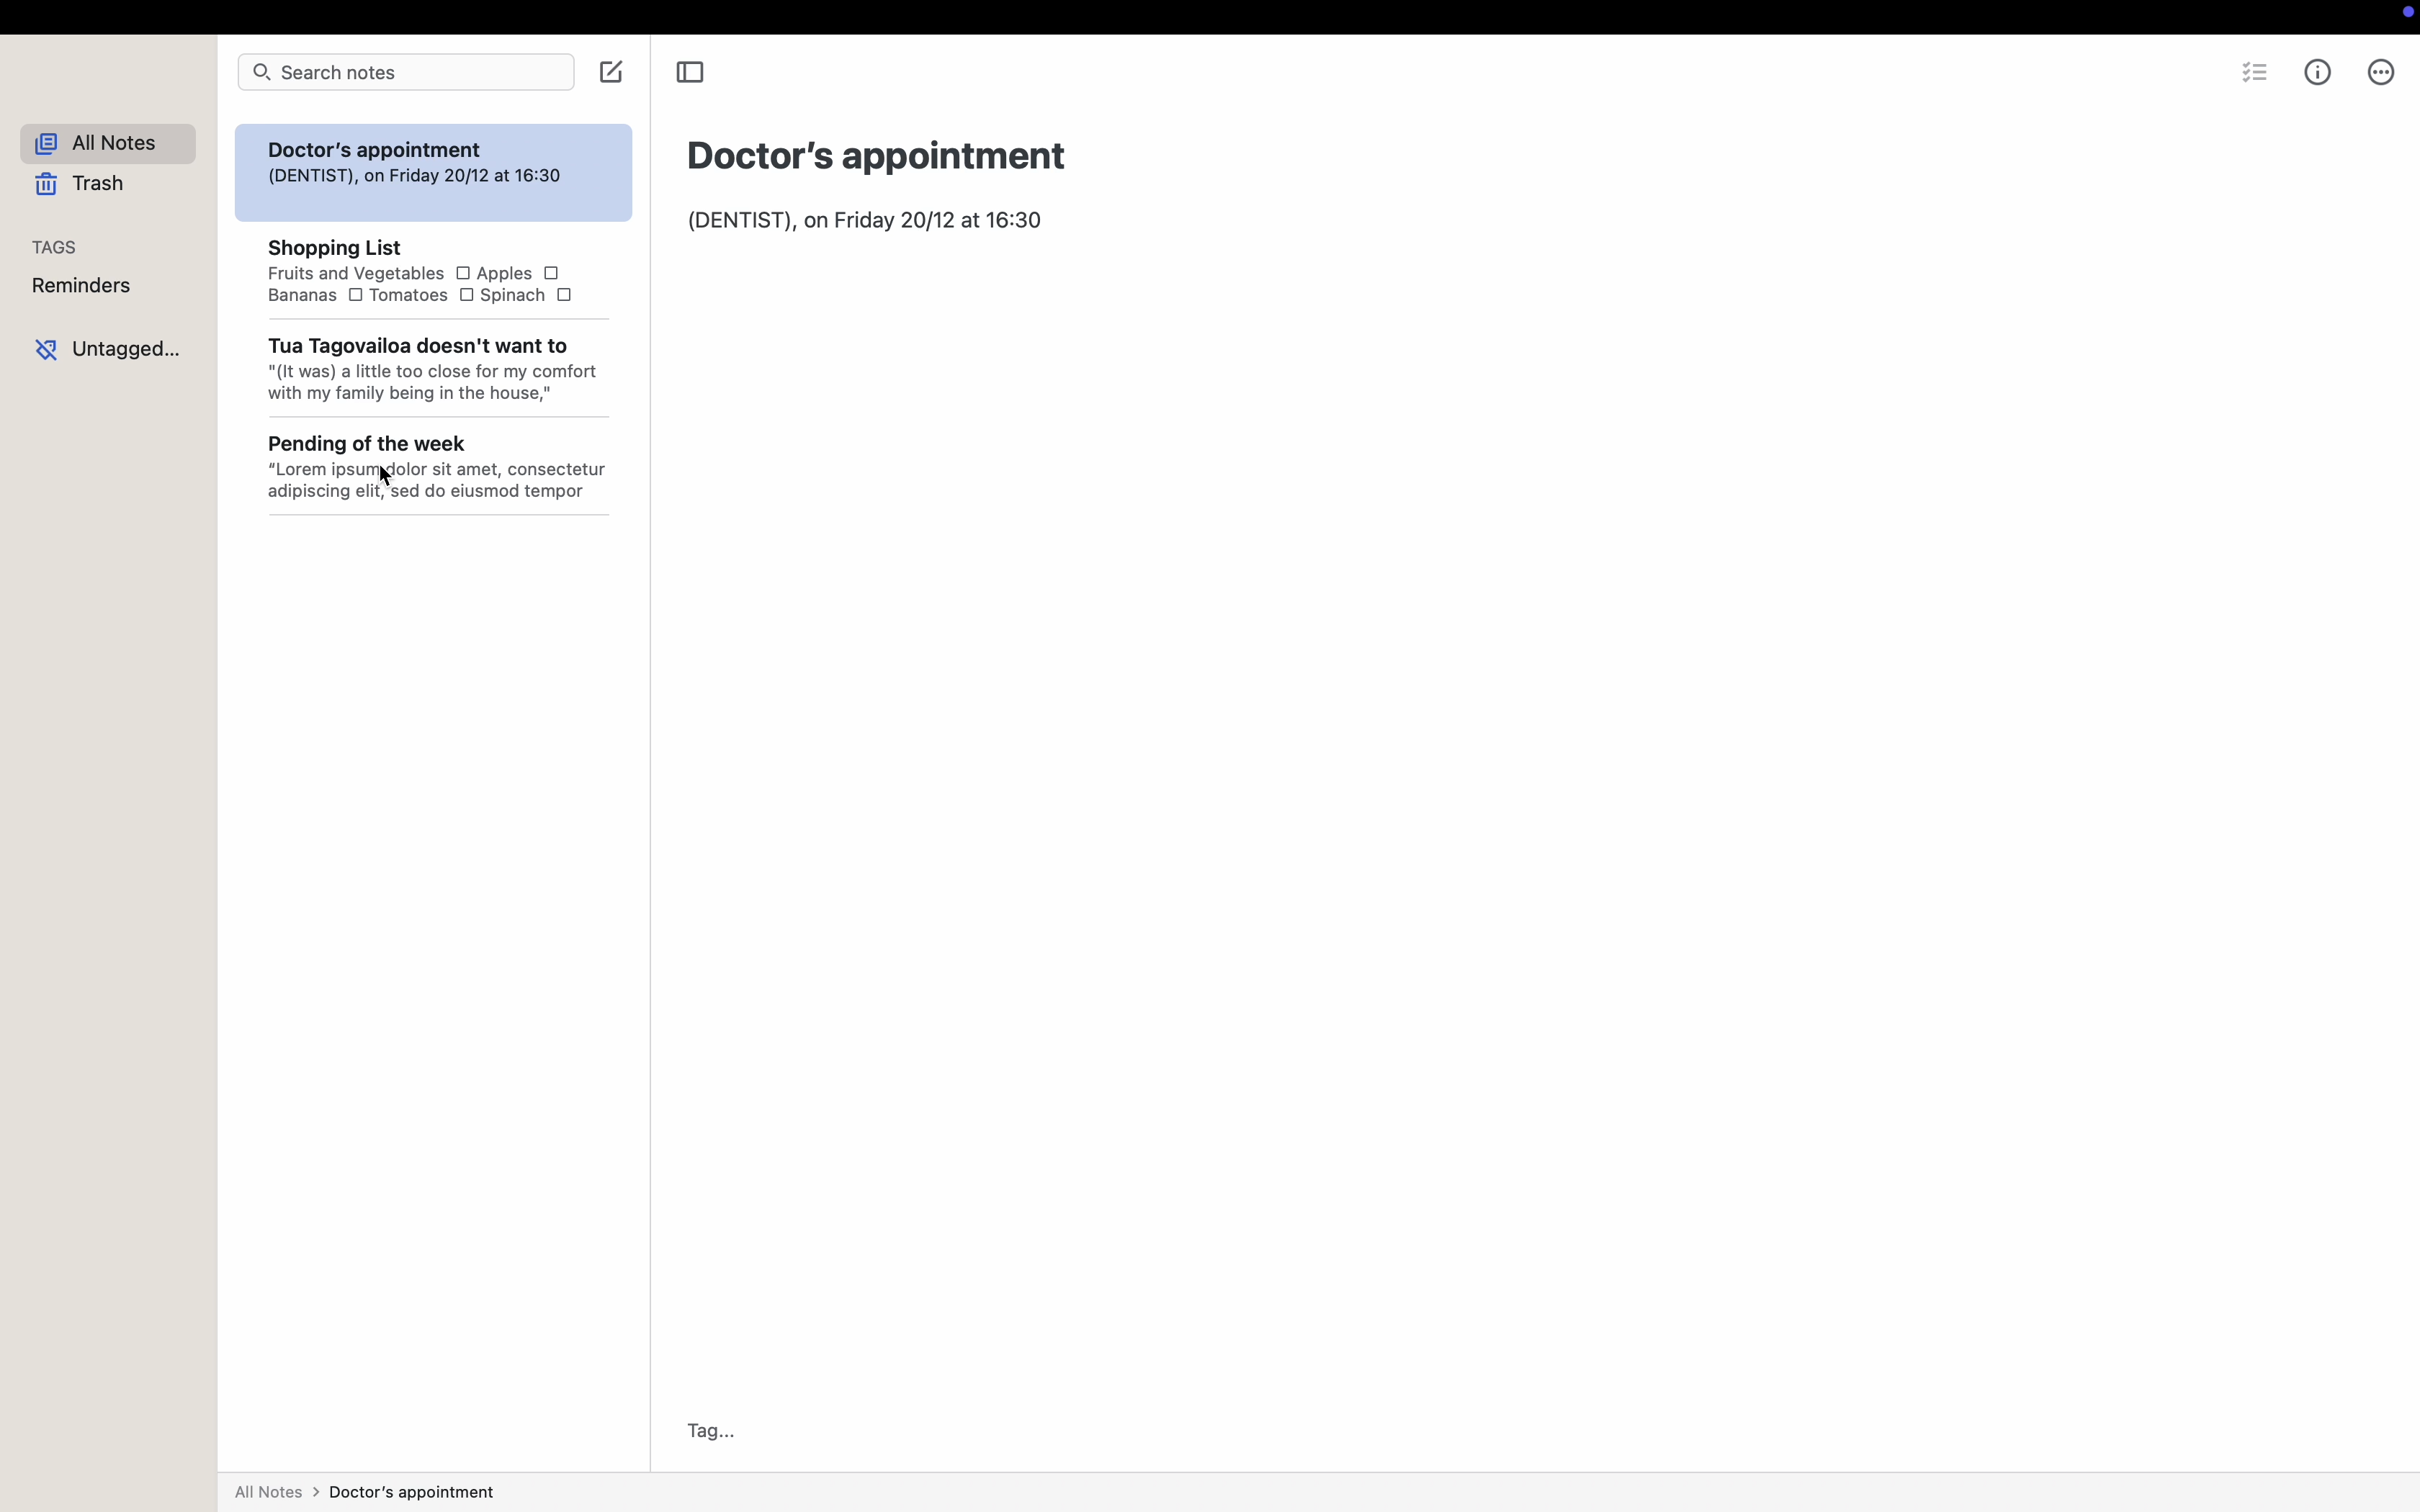 The image size is (2420, 1512). Describe the element at coordinates (2320, 73) in the screenshot. I see `metrics` at that location.